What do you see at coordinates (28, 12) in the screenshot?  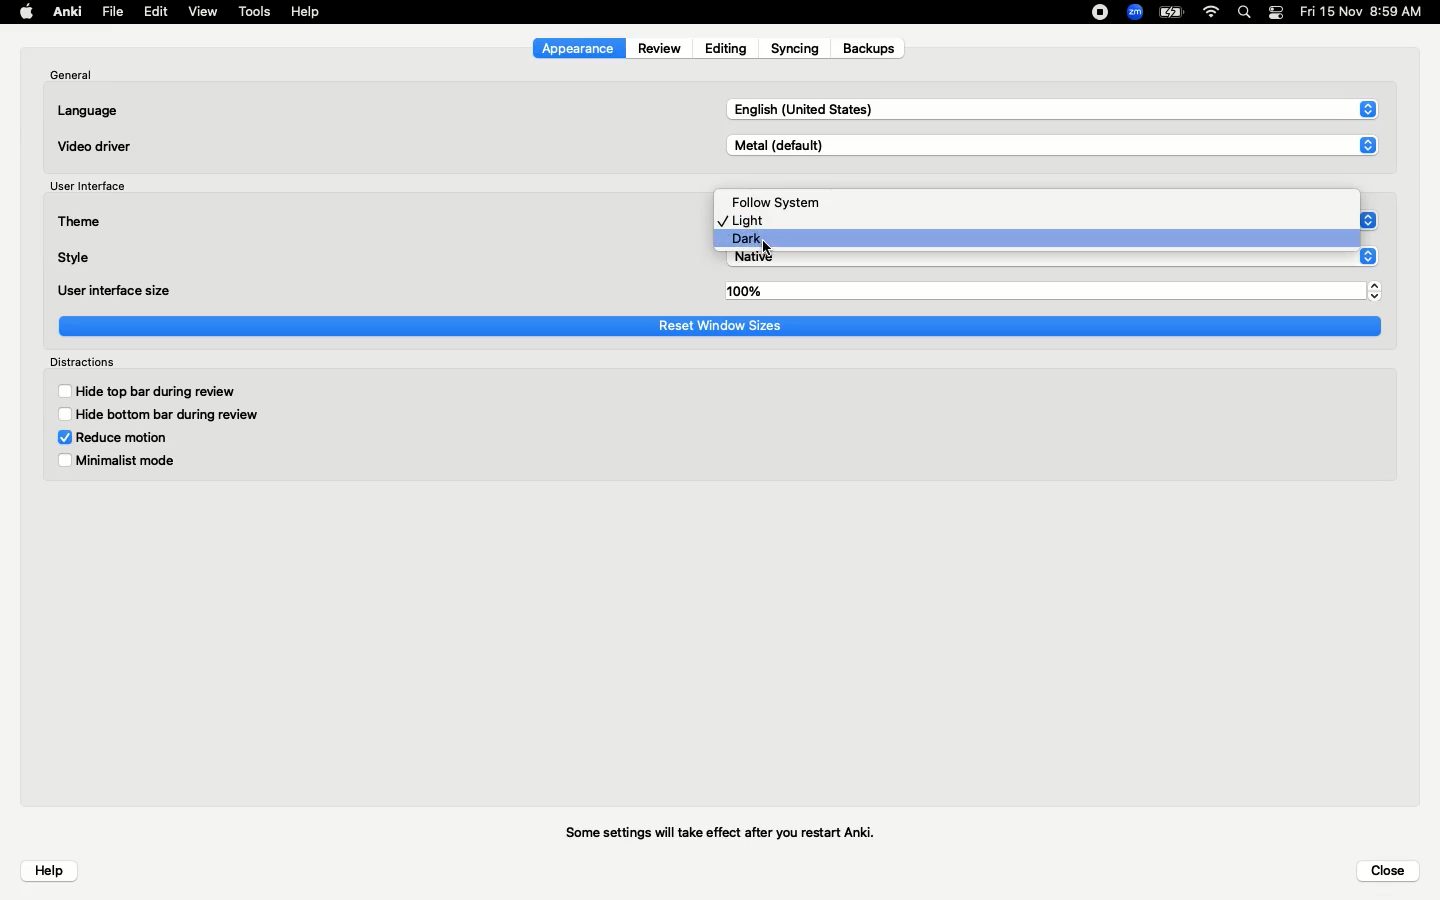 I see `Apple logo` at bounding box center [28, 12].